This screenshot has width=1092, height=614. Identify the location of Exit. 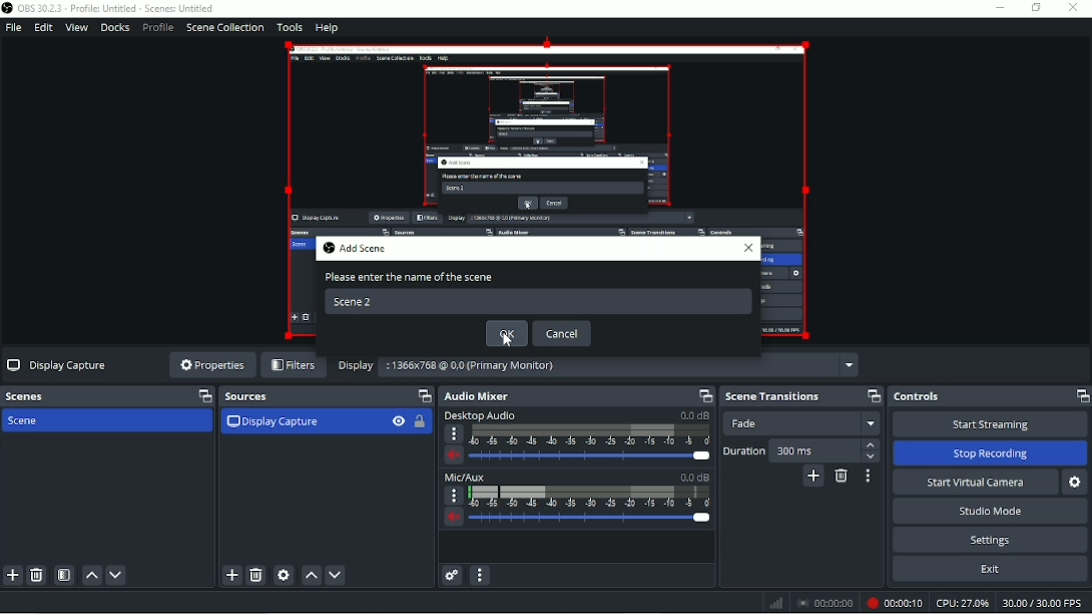
(990, 571).